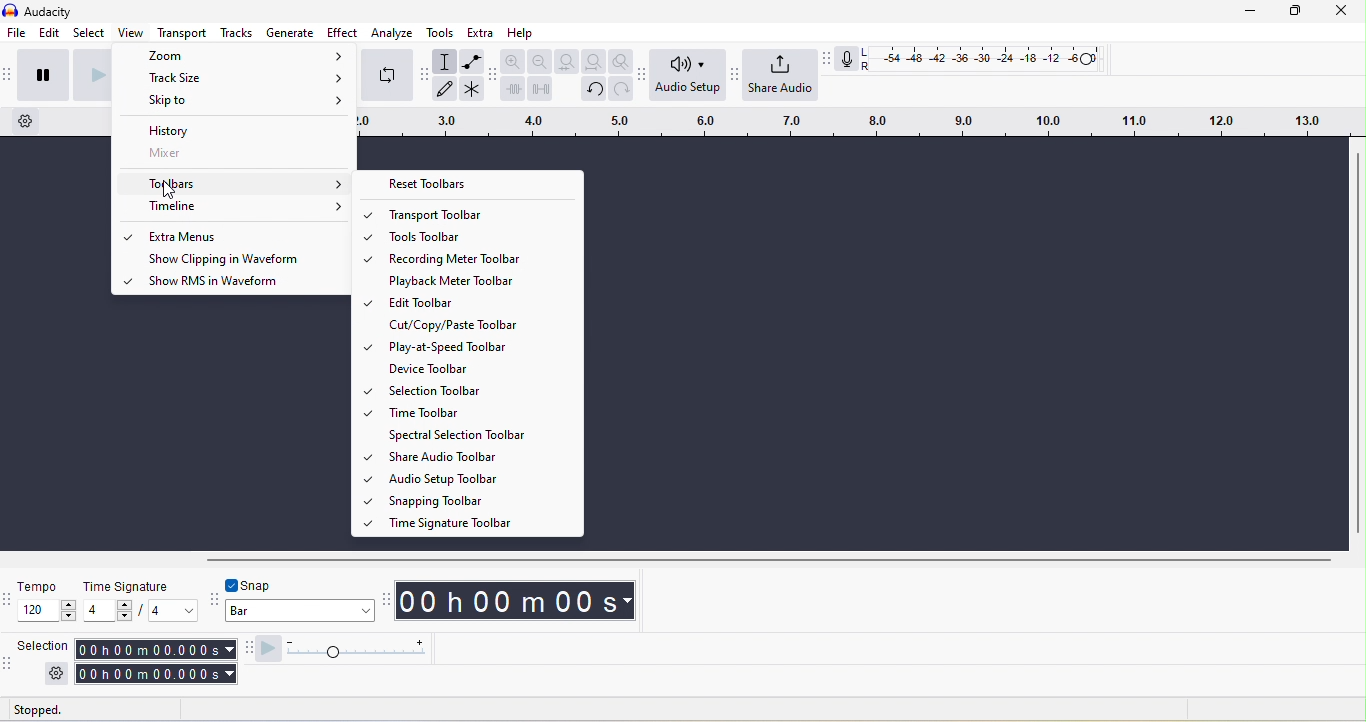 This screenshot has height=722, width=1366. Describe the element at coordinates (641, 76) in the screenshot. I see `audio setup toolbar` at that location.